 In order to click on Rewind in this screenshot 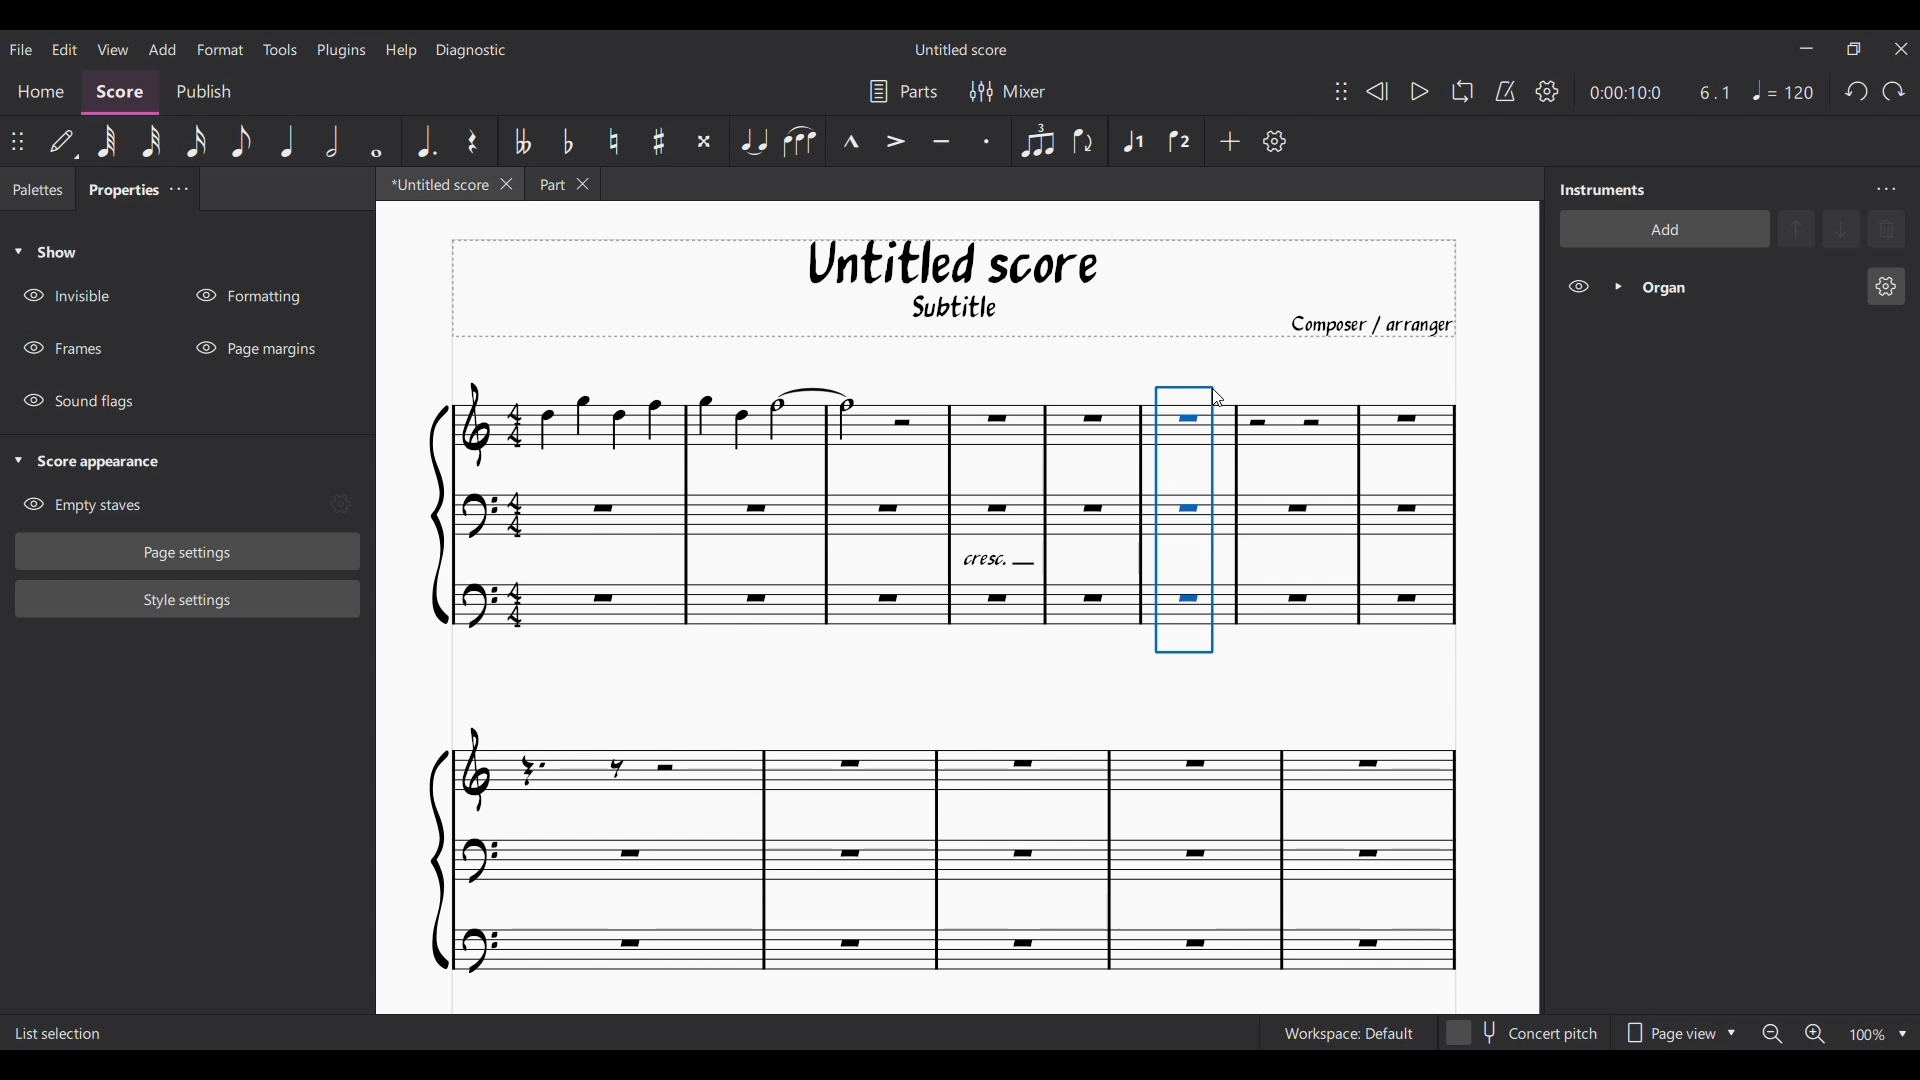, I will do `click(1377, 91)`.